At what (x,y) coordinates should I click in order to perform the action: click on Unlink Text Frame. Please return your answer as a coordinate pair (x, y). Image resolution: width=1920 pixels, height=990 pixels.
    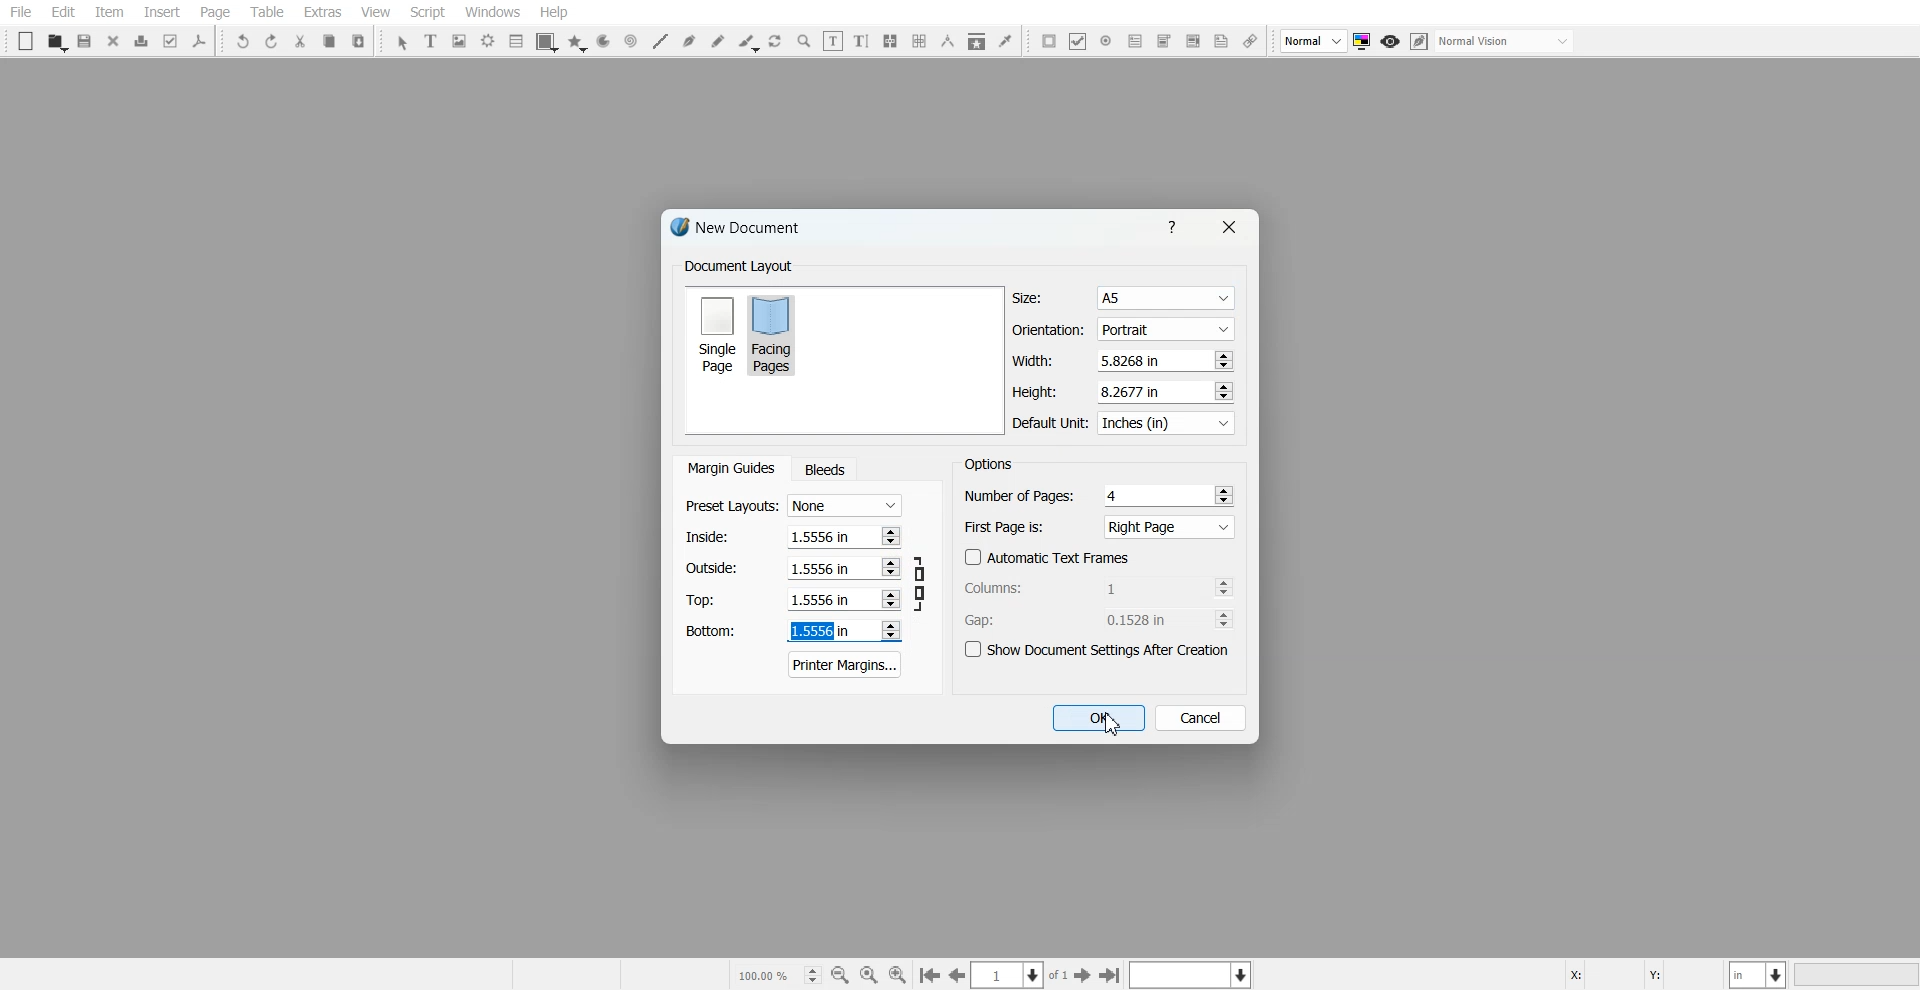
    Looking at the image, I should click on (920, 41).